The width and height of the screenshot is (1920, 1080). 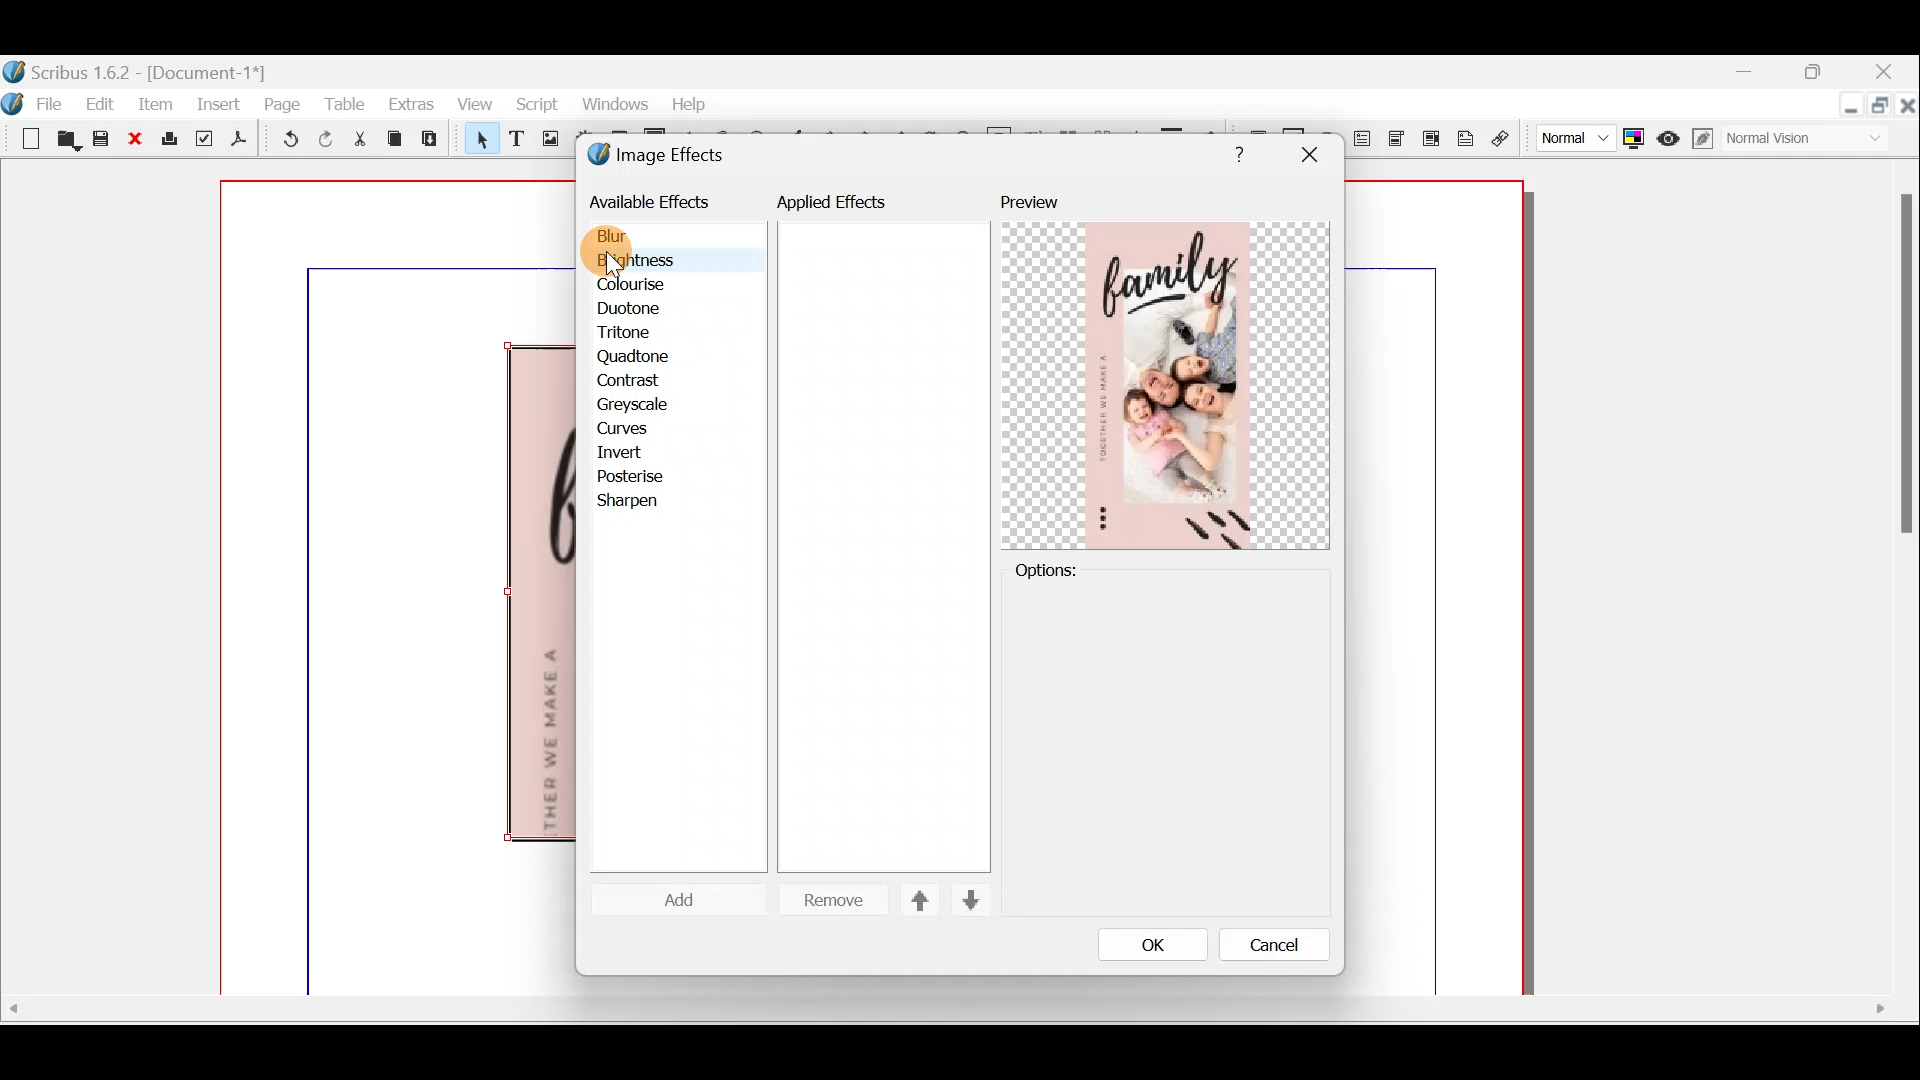 What do you see at coordinates (395, 139) in the screenshot?
I see `Copy` at bounding box center [395, 139].